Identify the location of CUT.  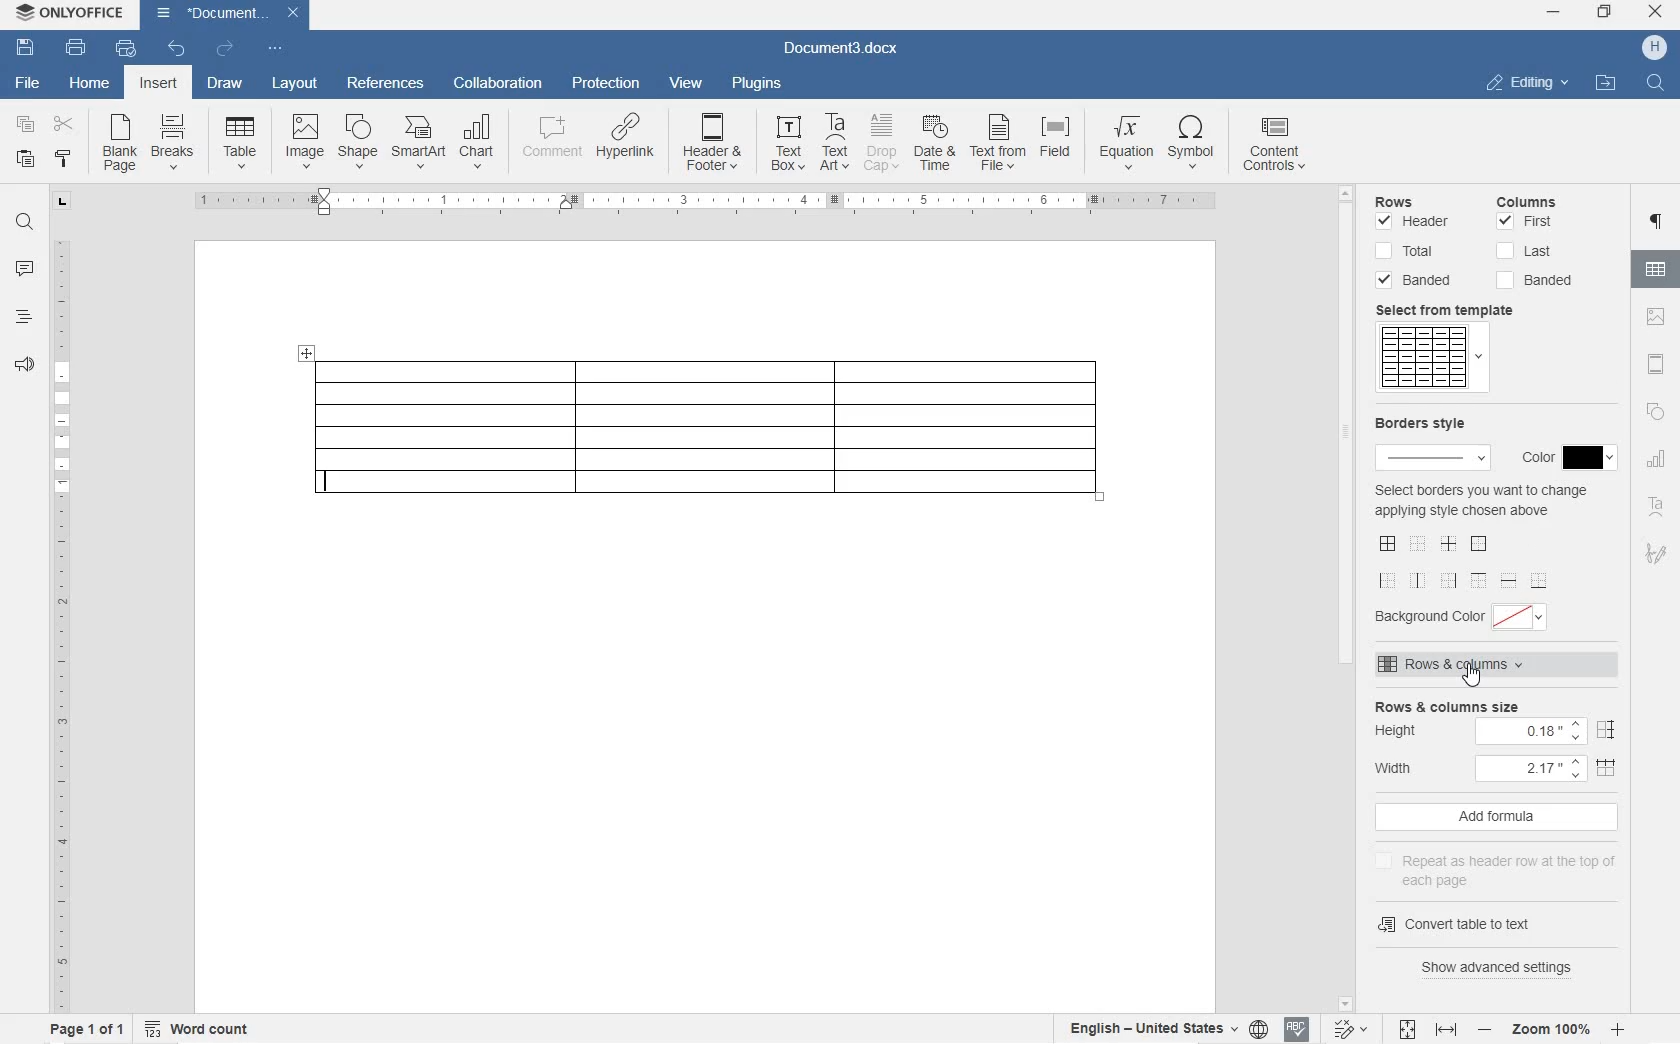
(62, 125).